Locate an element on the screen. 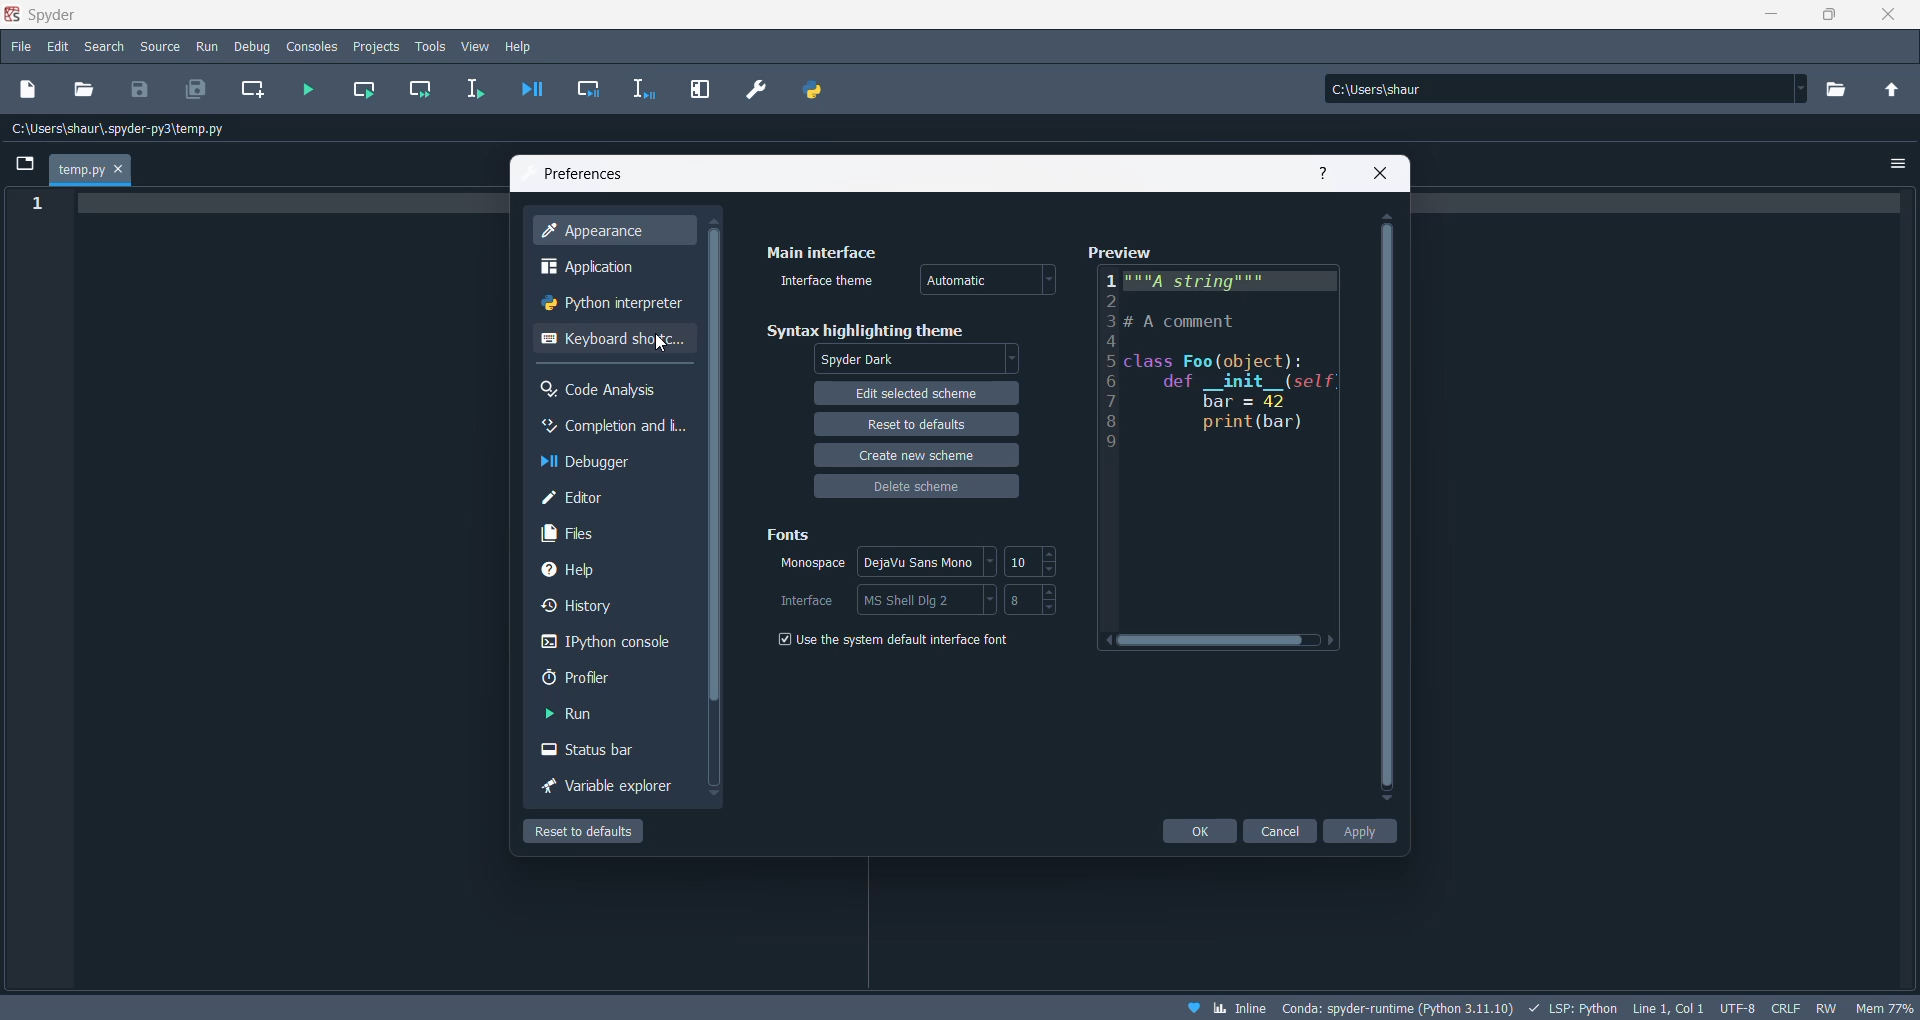  python interpreter is located at coordinates (608, 308).